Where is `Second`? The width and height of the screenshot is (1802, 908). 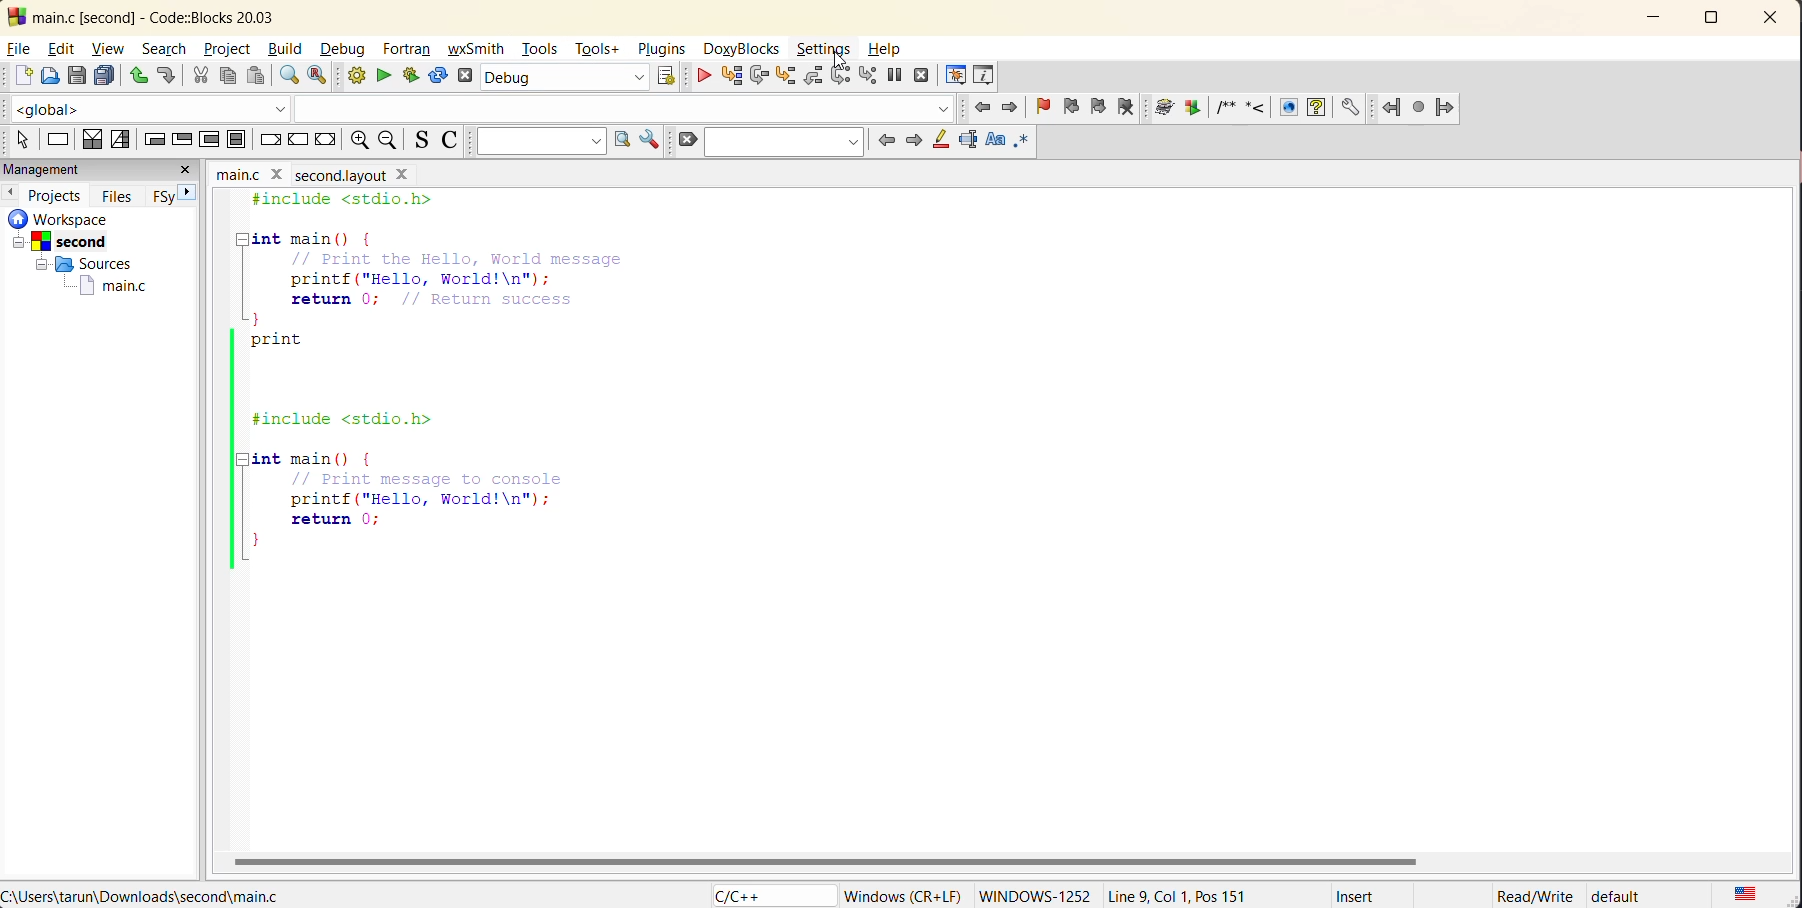
Second is located at coordinates (78, 239).